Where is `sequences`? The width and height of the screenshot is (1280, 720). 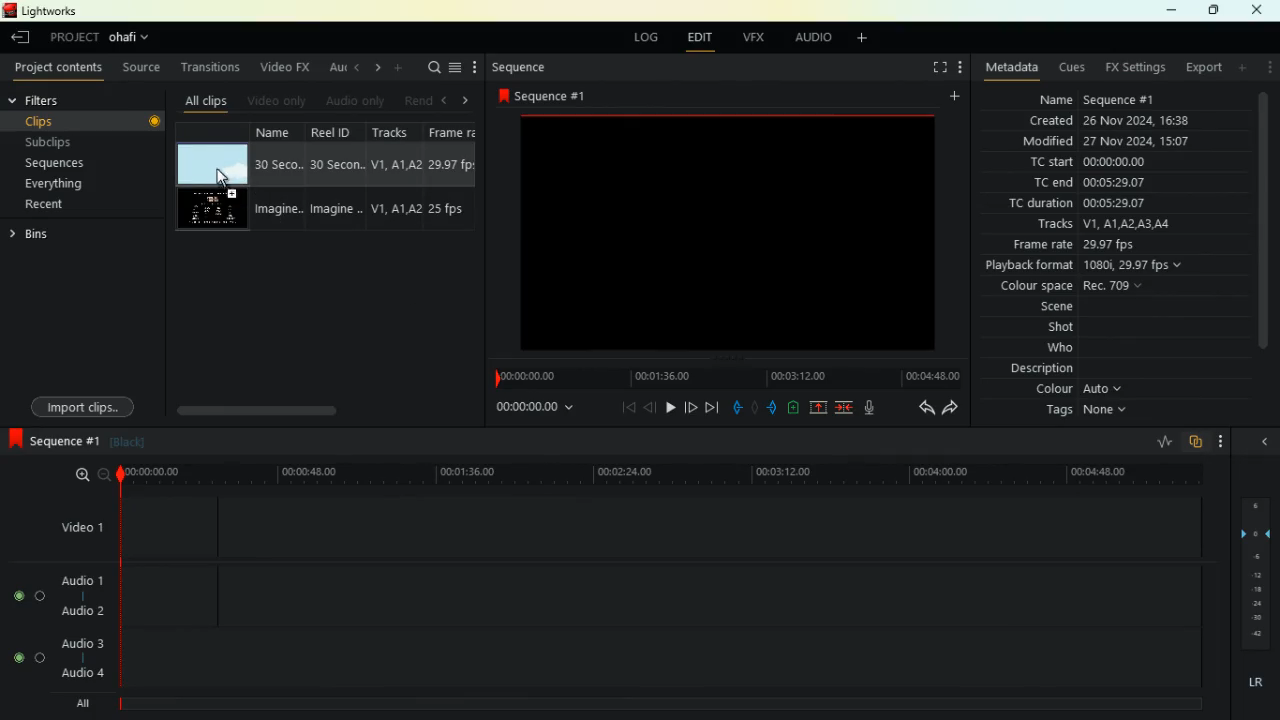 sequences is located at coordinates (70, 161).